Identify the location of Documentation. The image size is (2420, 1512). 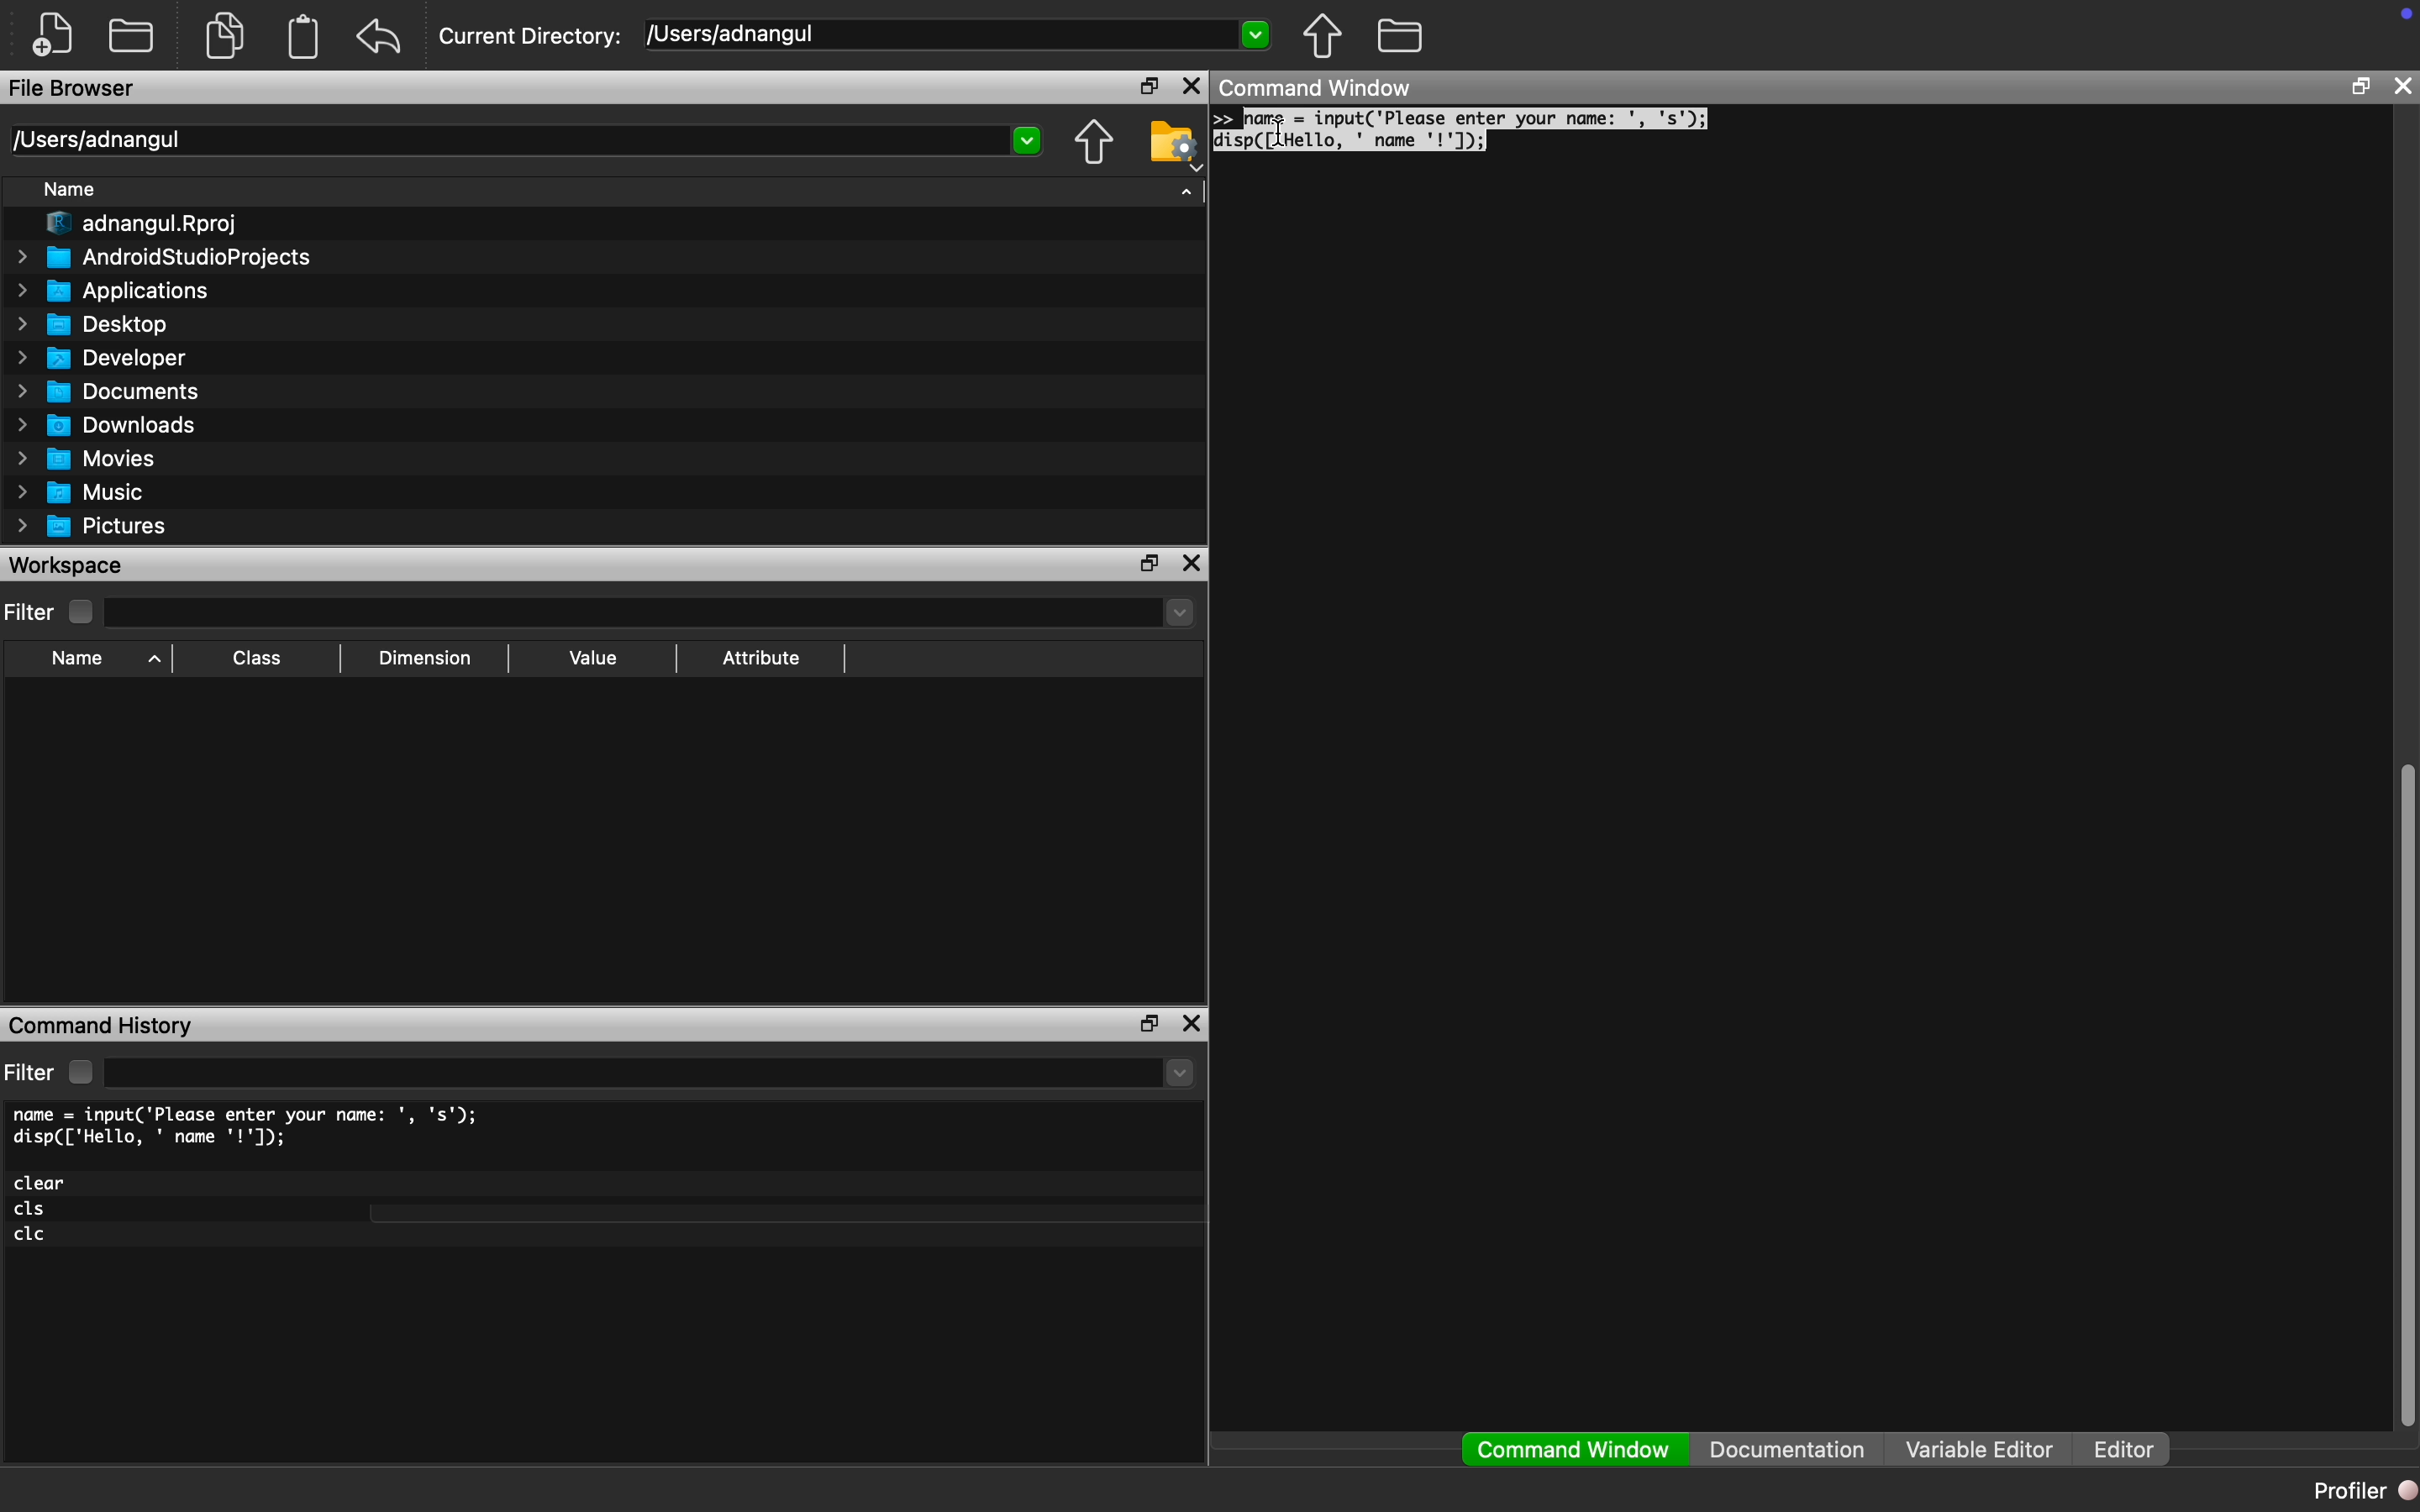
(1787, 1449).